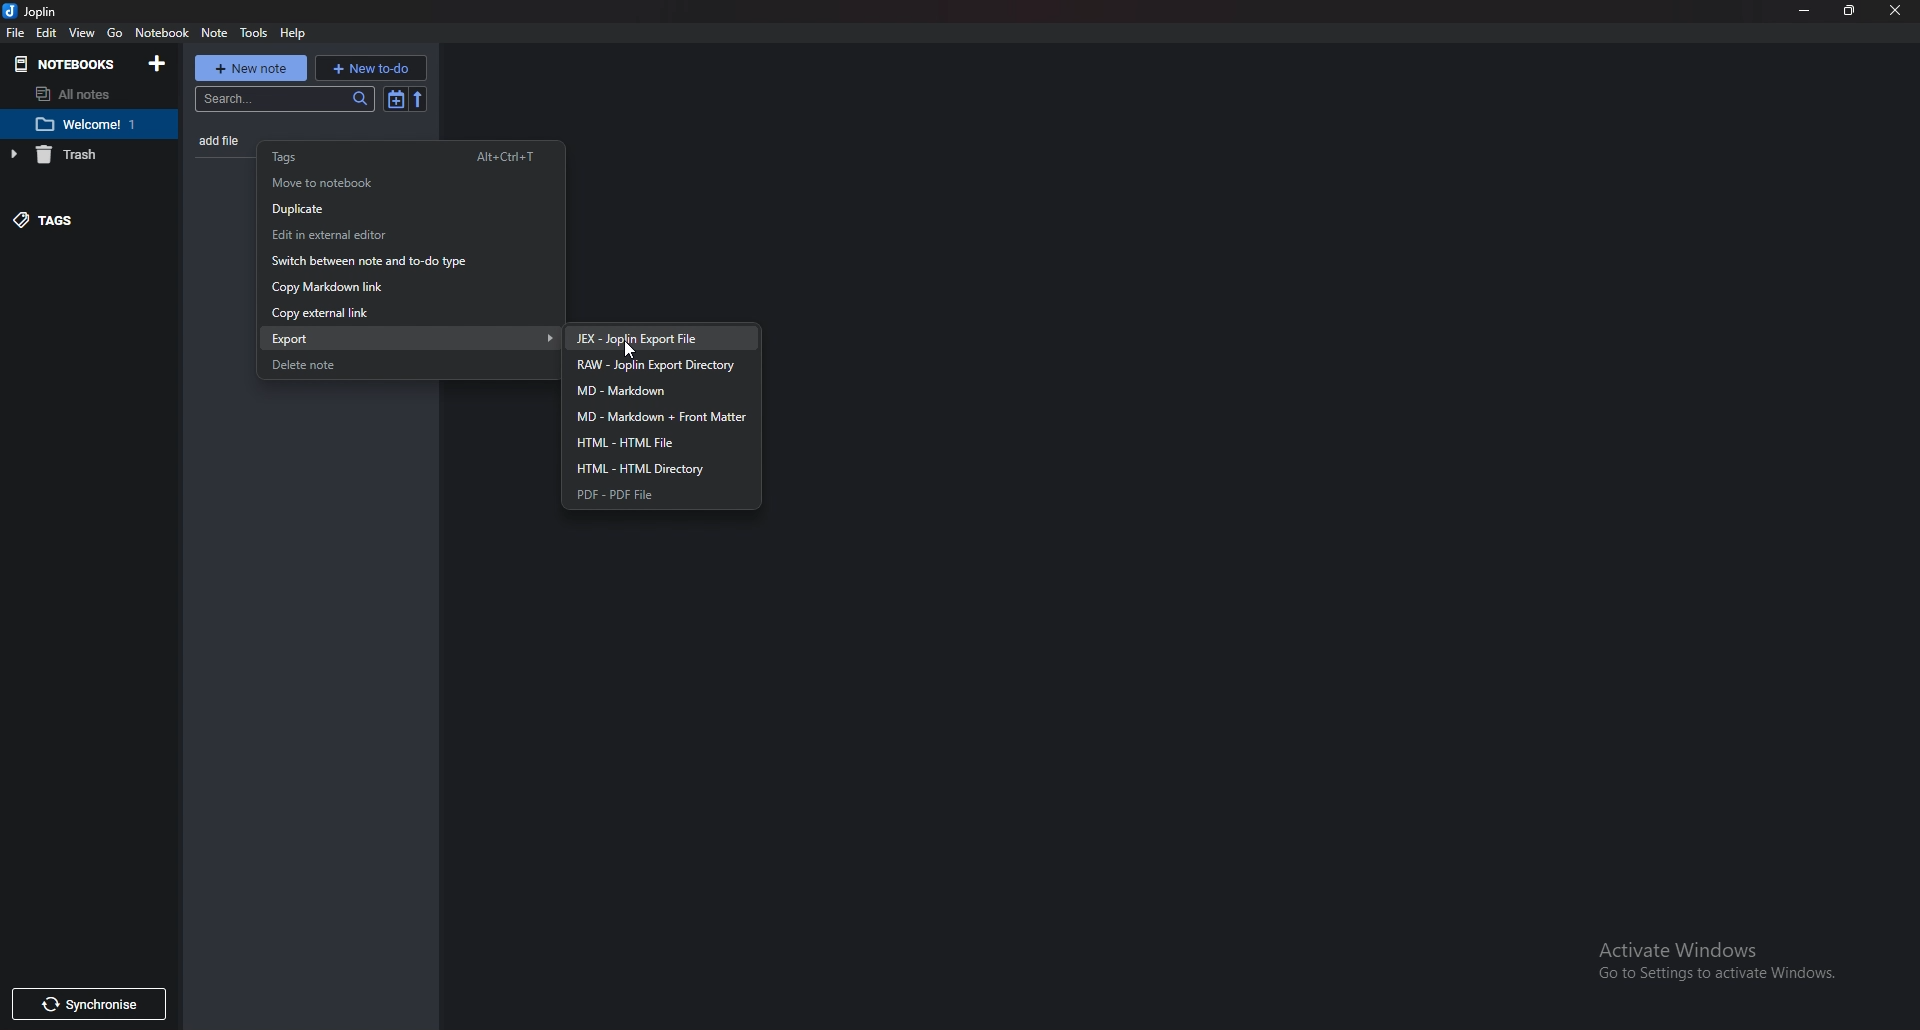 This screenshot has height=1030, width=1920. What do you see at coordinates (661, 338) in the screenshot?
I see `jex` at bounding box center [661, 338].